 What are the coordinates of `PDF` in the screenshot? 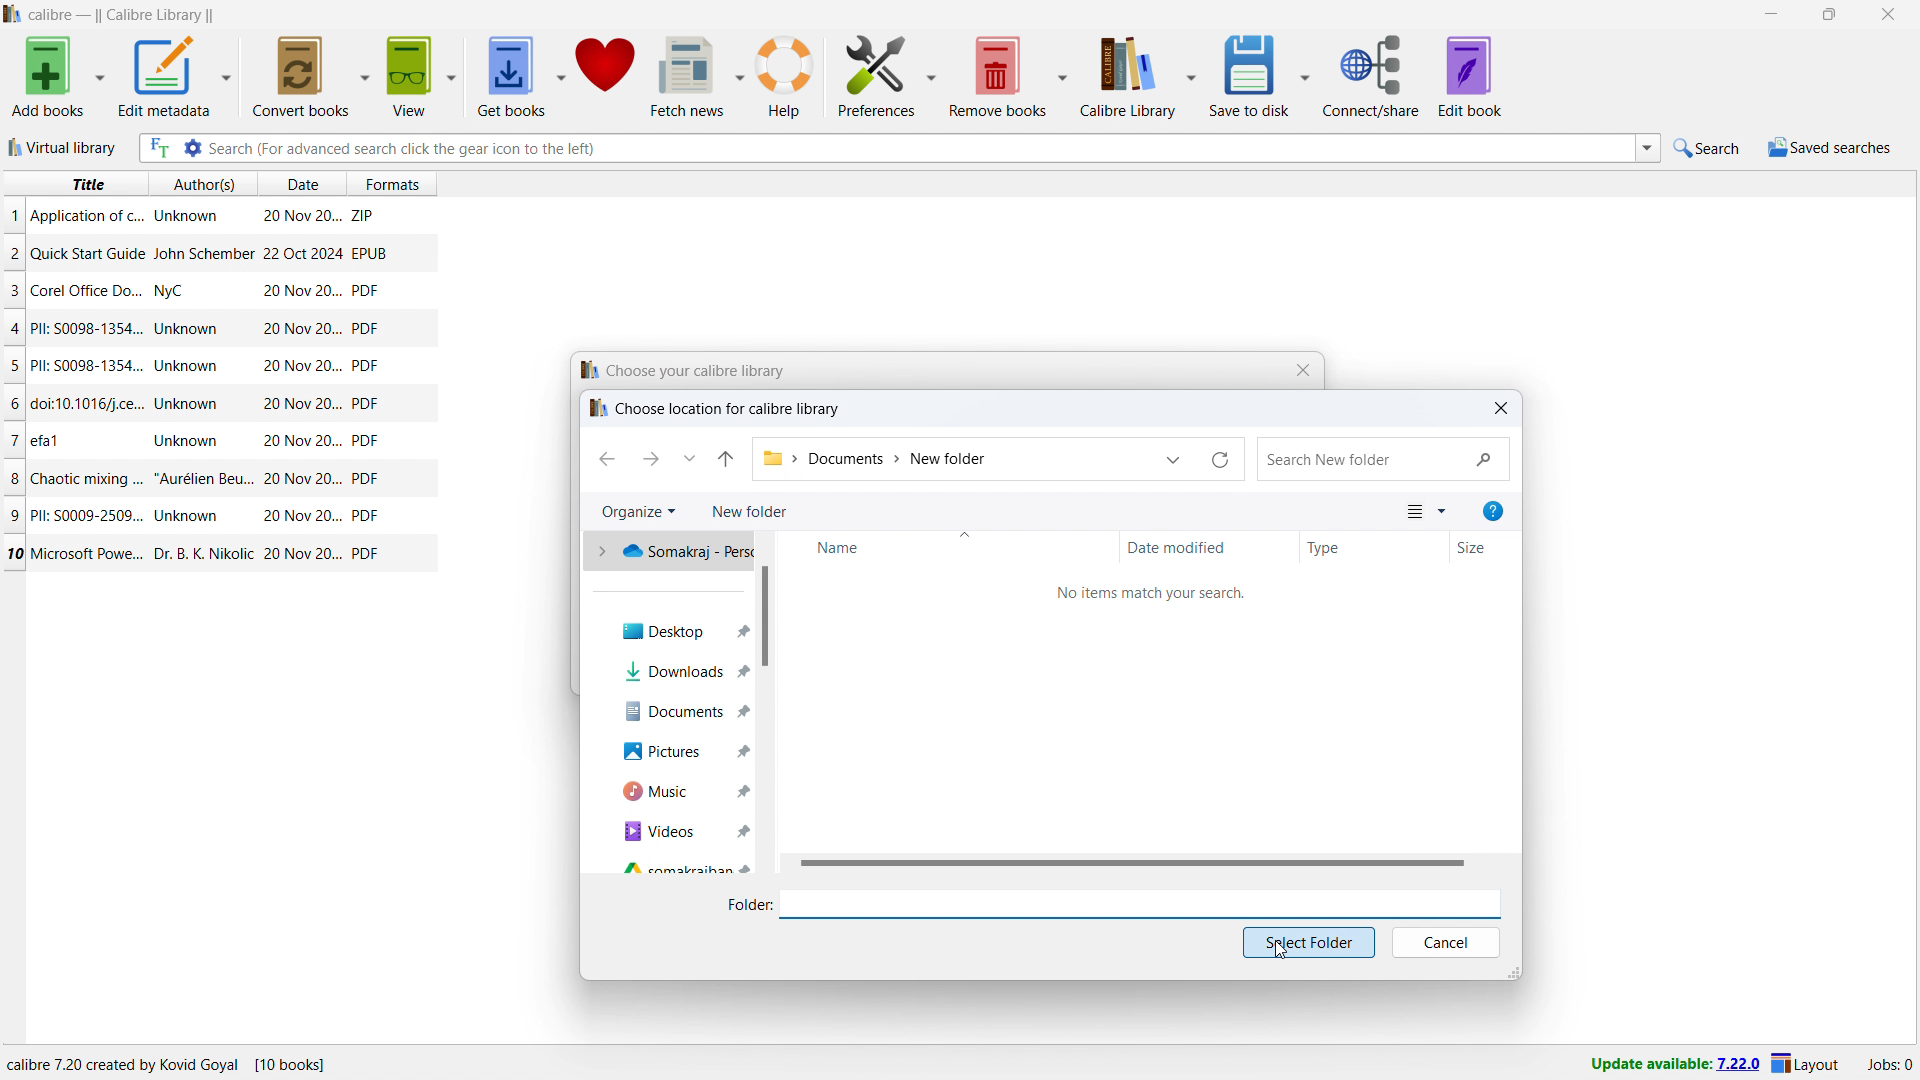 It's located at (366, 553).